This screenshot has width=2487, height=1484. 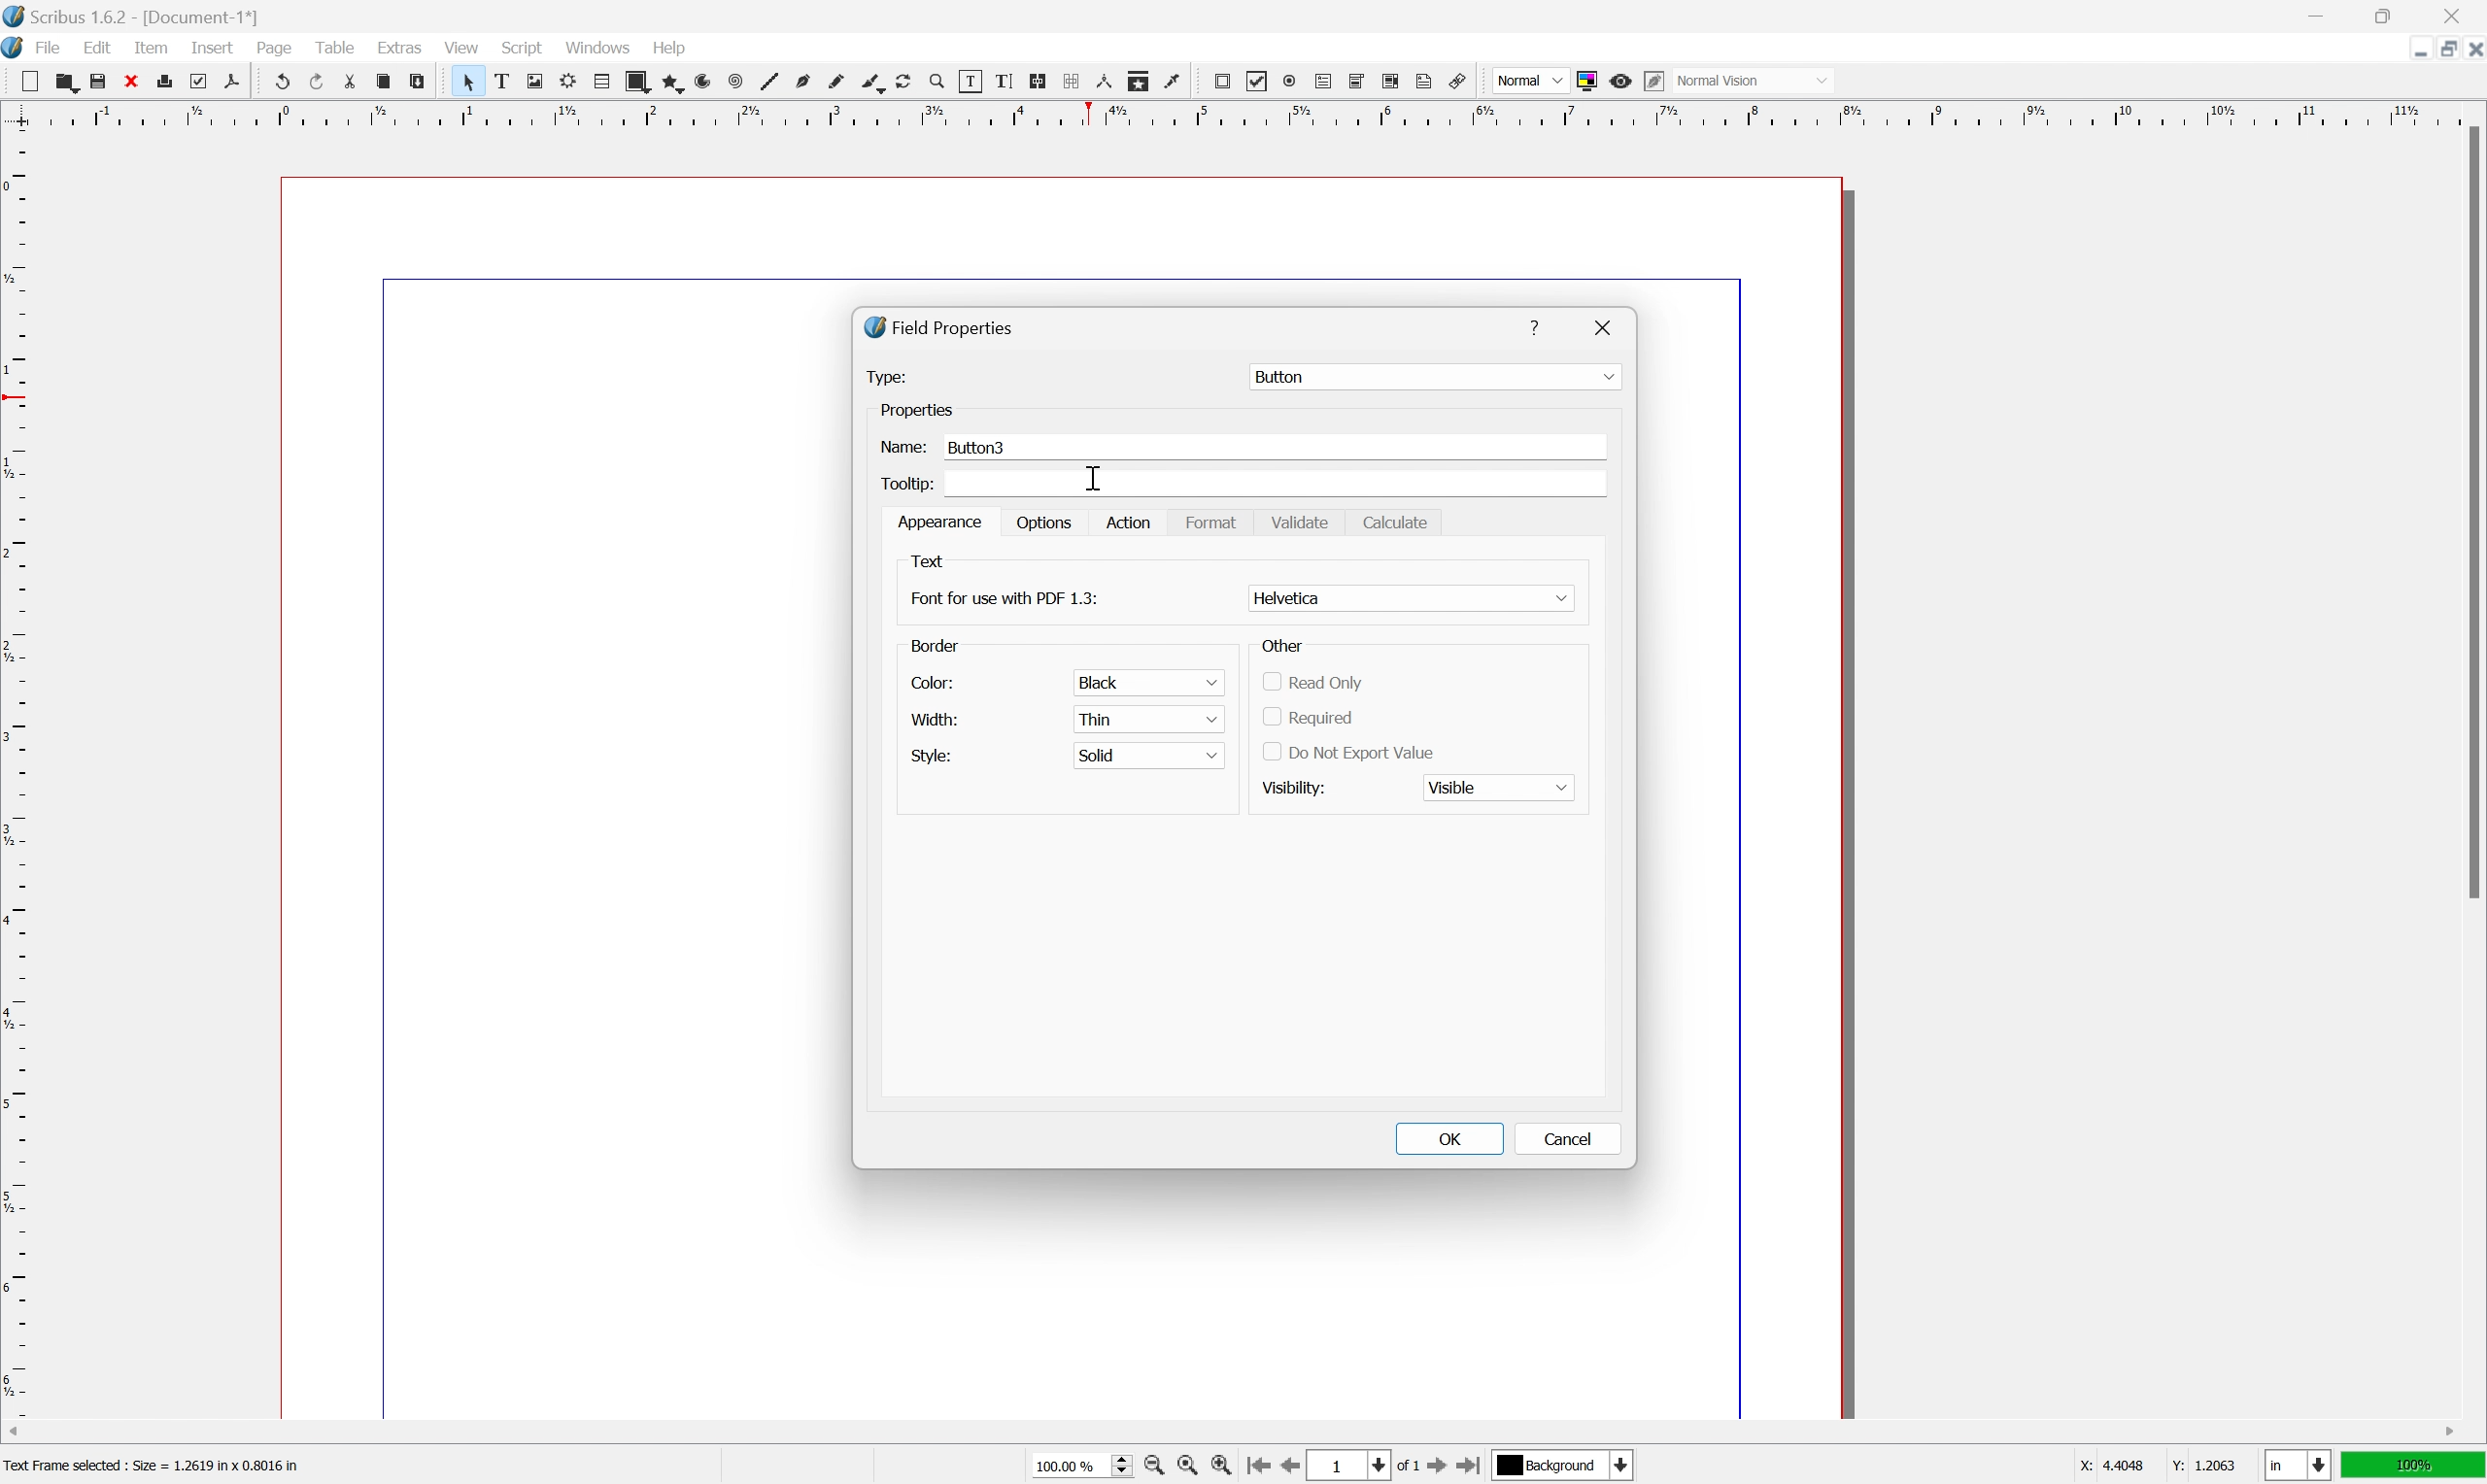 What do you see at coordinates (2459, 14) in the screenshot?
I see `close` at bounding box center [2459, 14].